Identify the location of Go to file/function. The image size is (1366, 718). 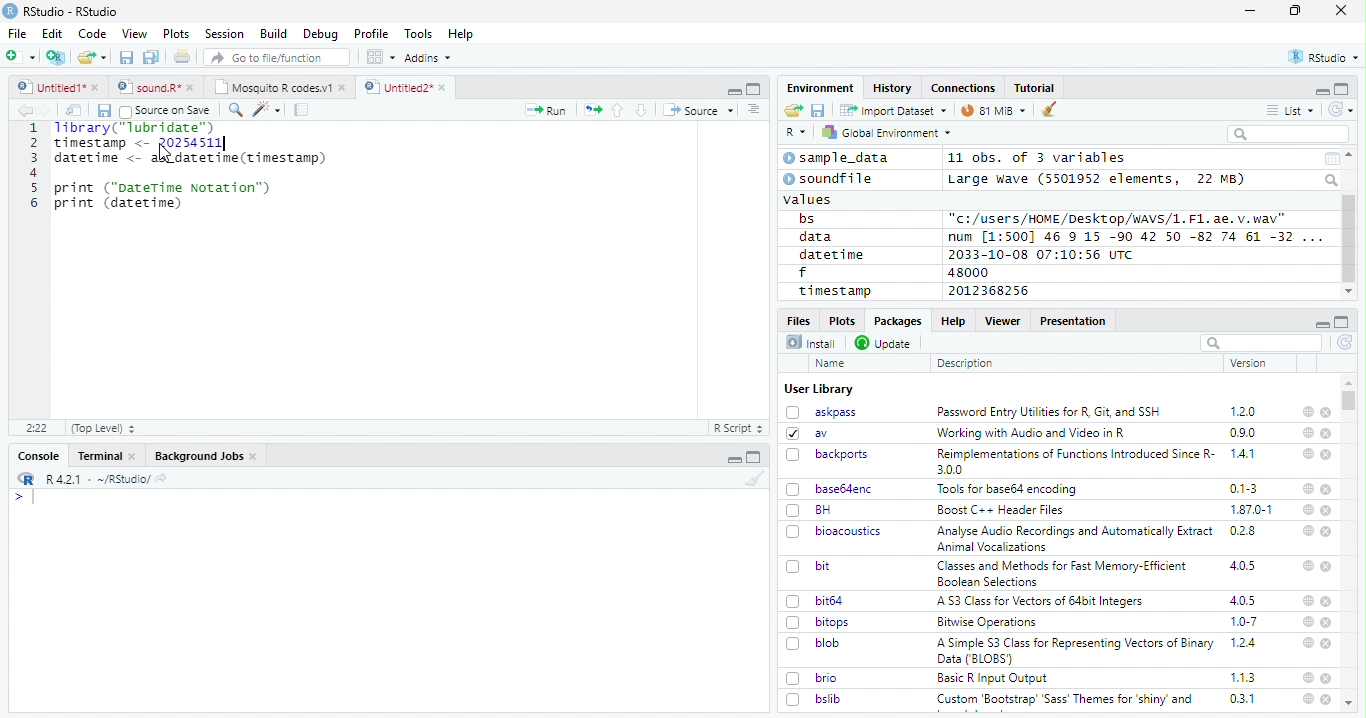
(278, 57).